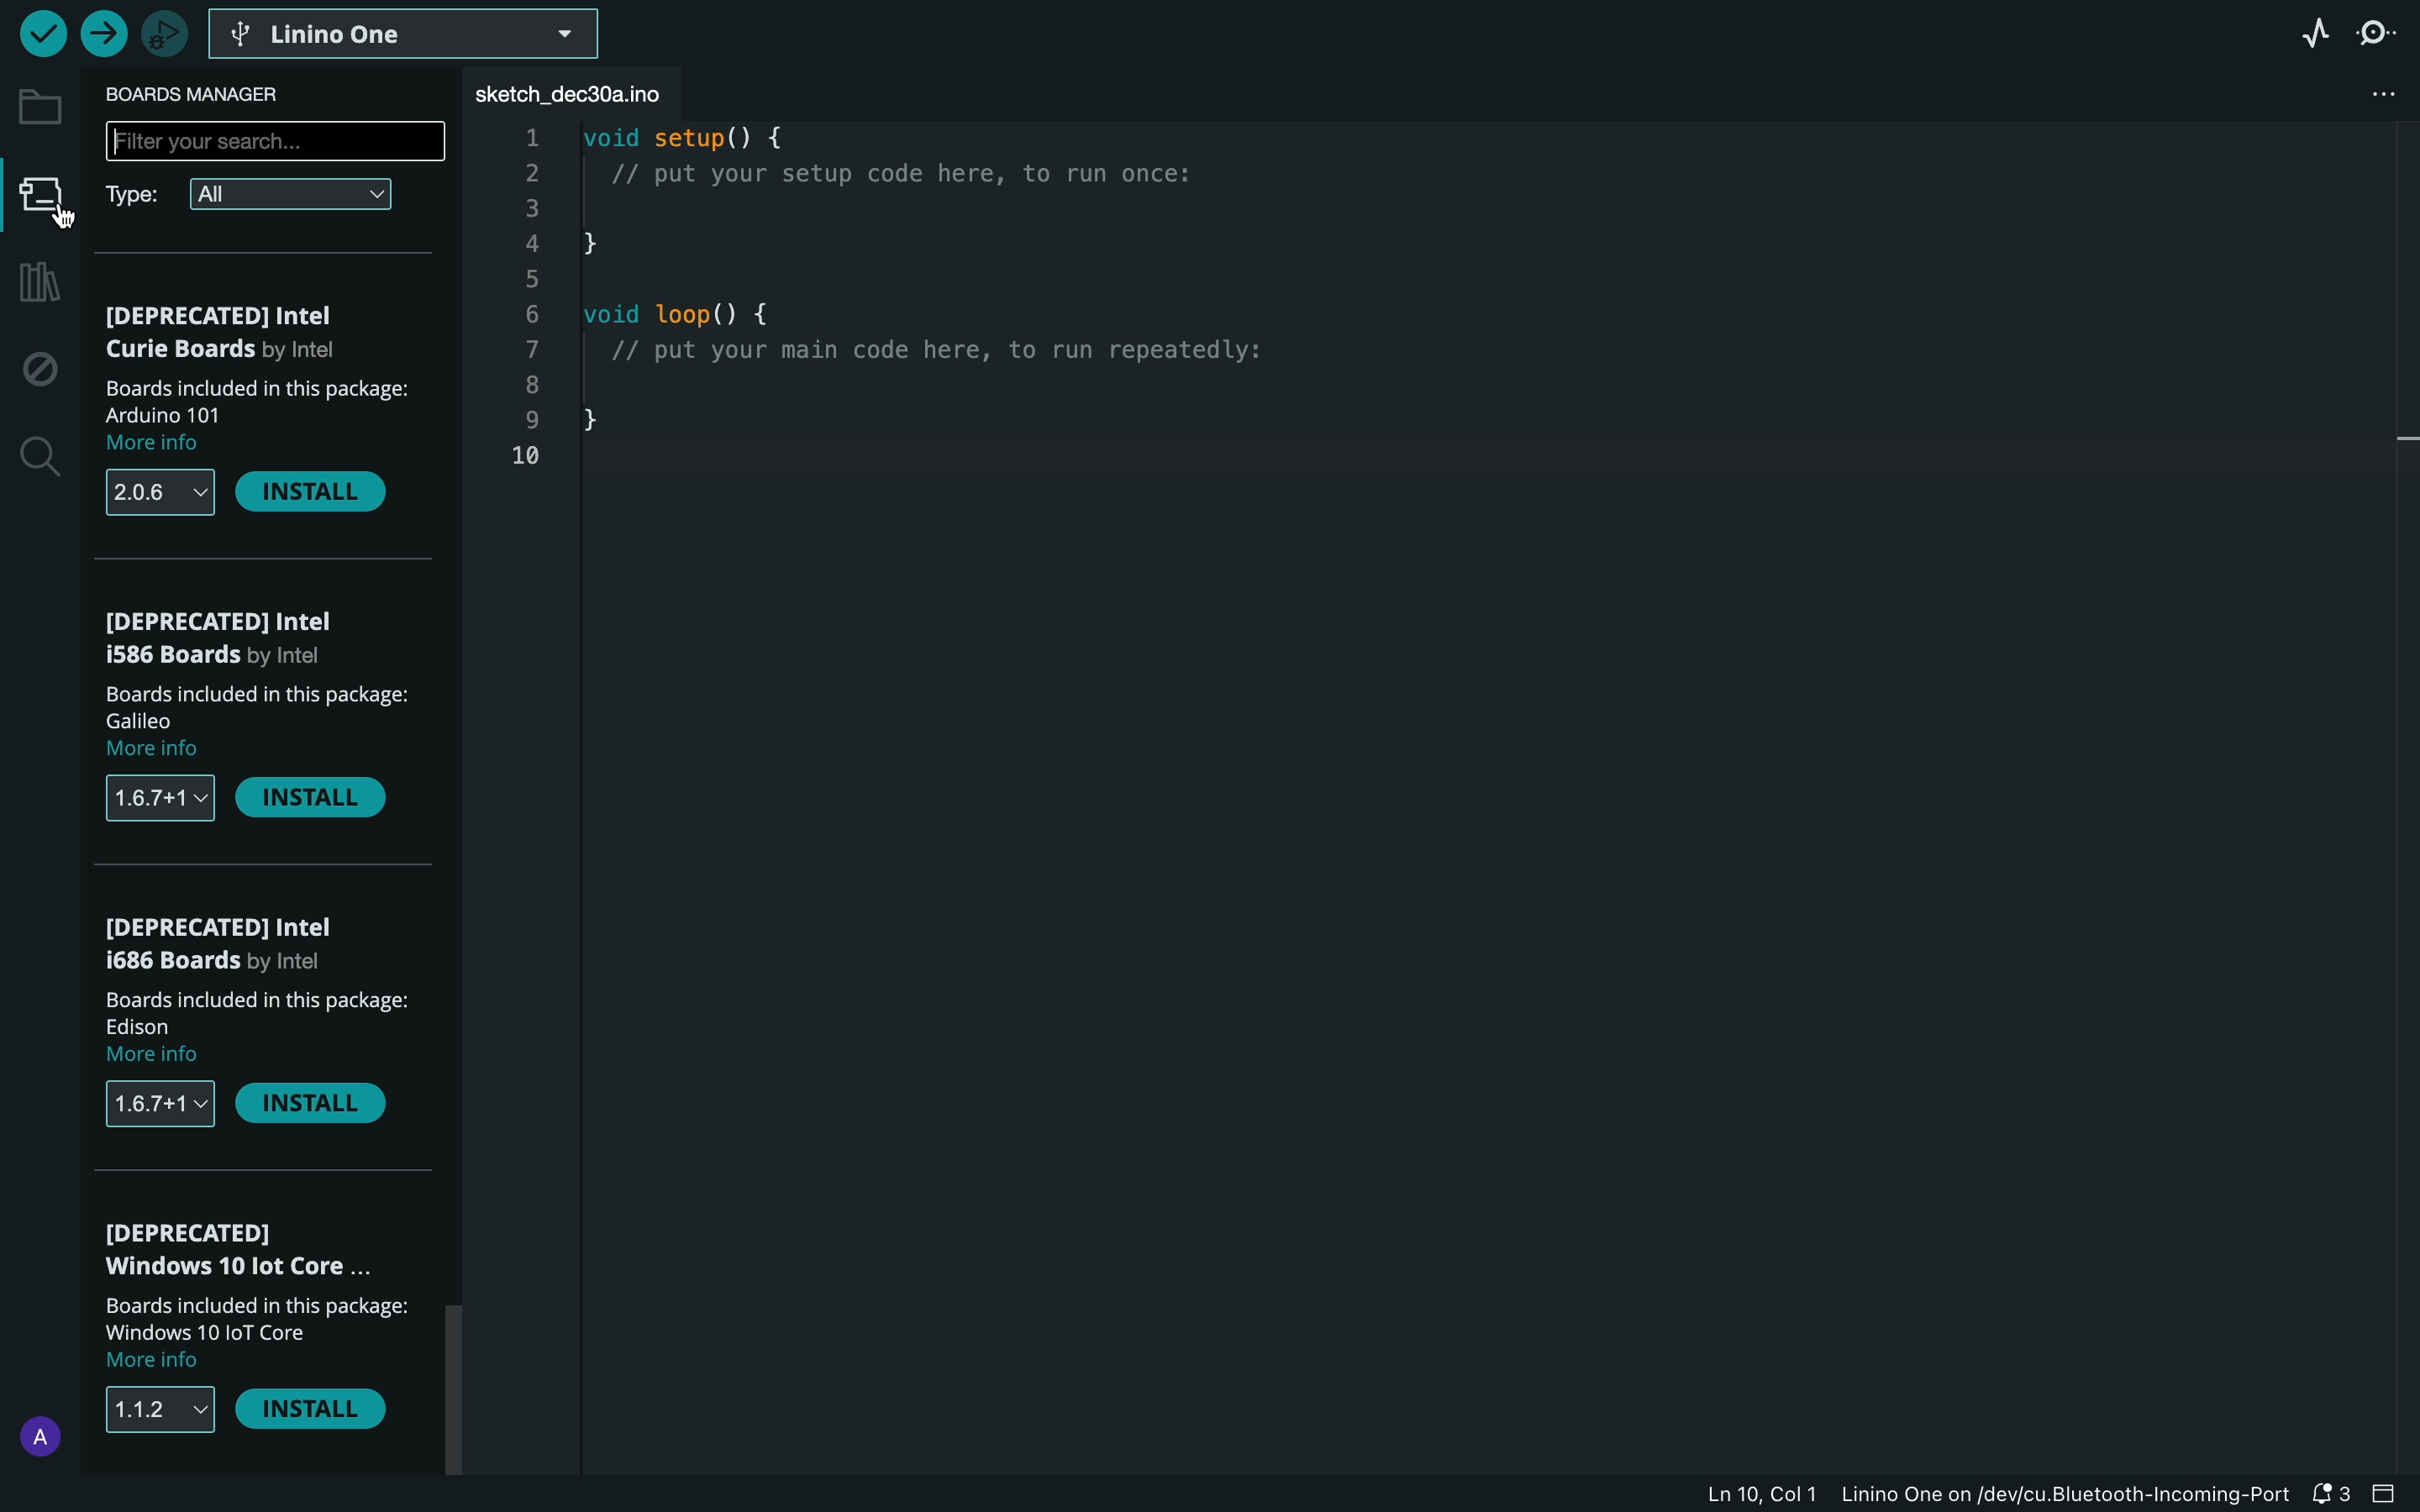 The height and width of the screenshot is (1512, 2420). Describe the element at coordinates (212, 91) in the screenshot. I see `boards manager` at that location.